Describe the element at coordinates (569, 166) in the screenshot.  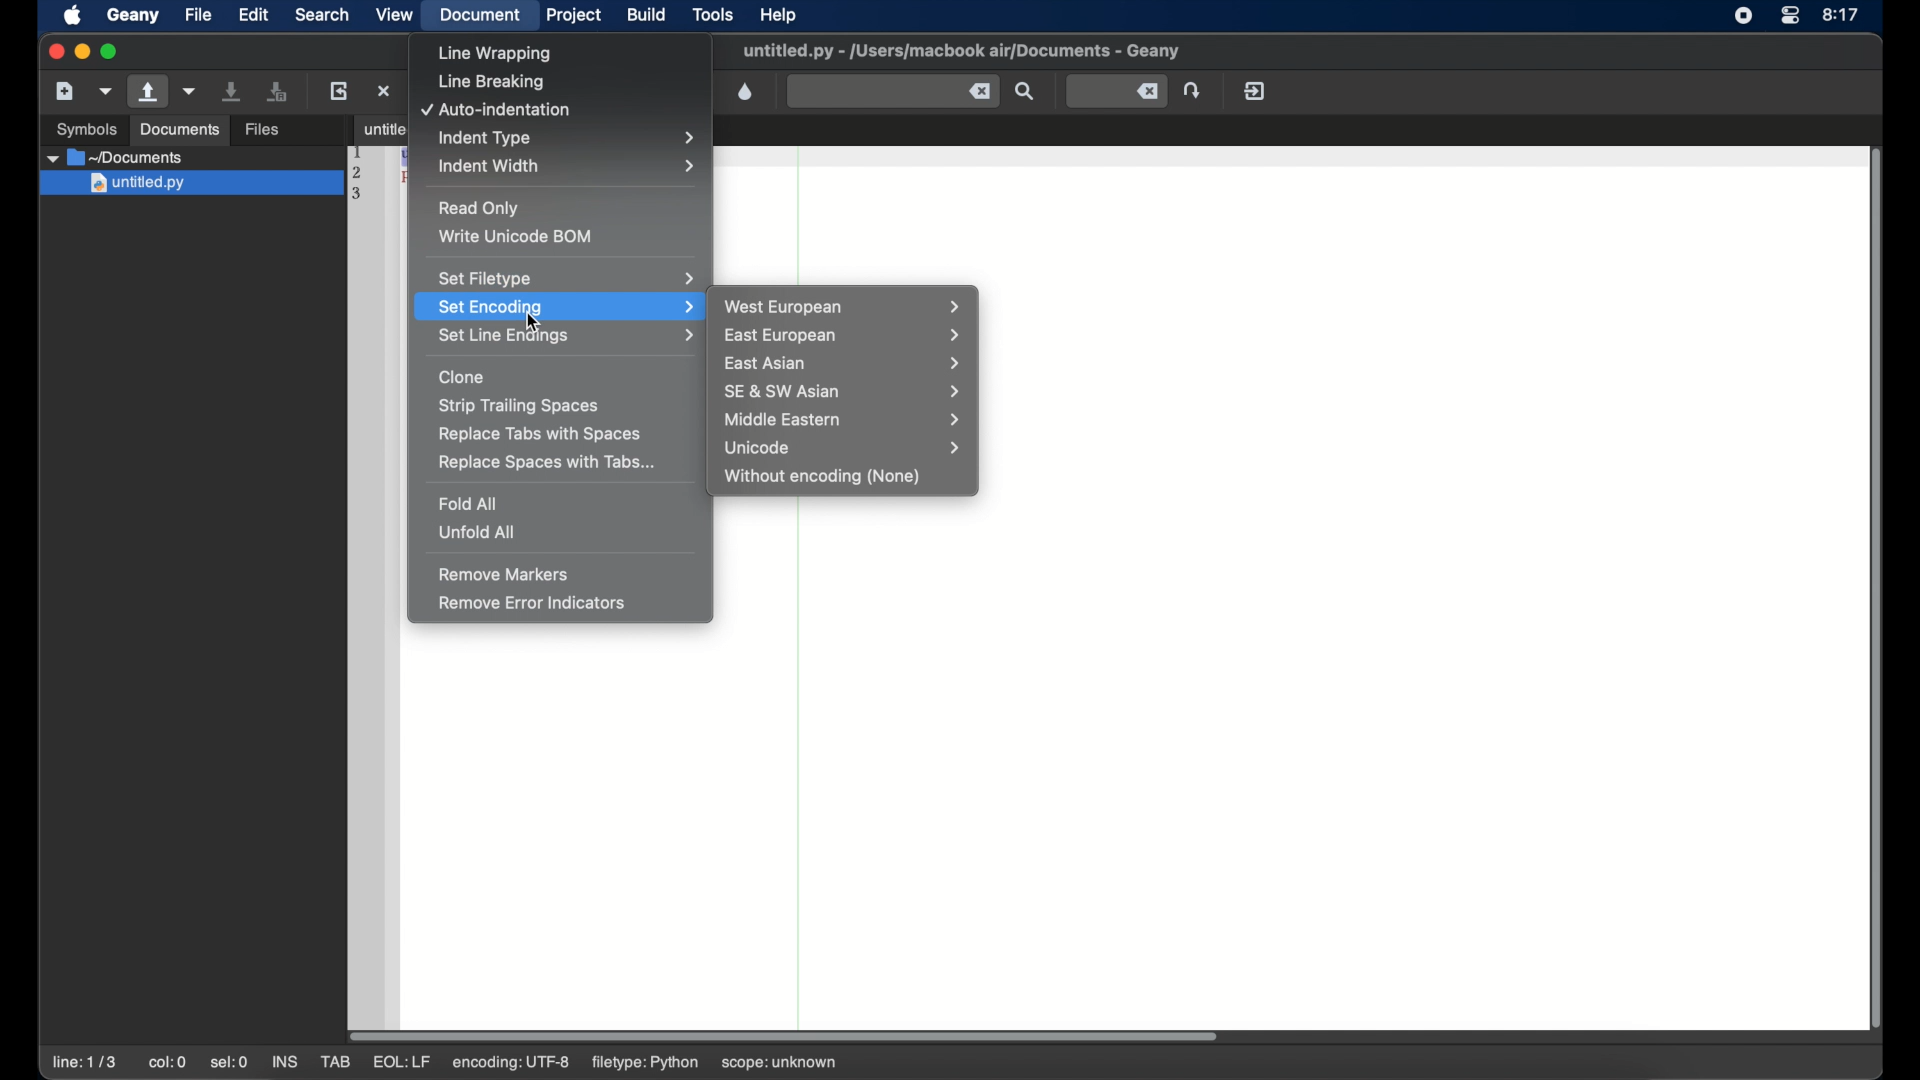
I see `indent width` at that location.